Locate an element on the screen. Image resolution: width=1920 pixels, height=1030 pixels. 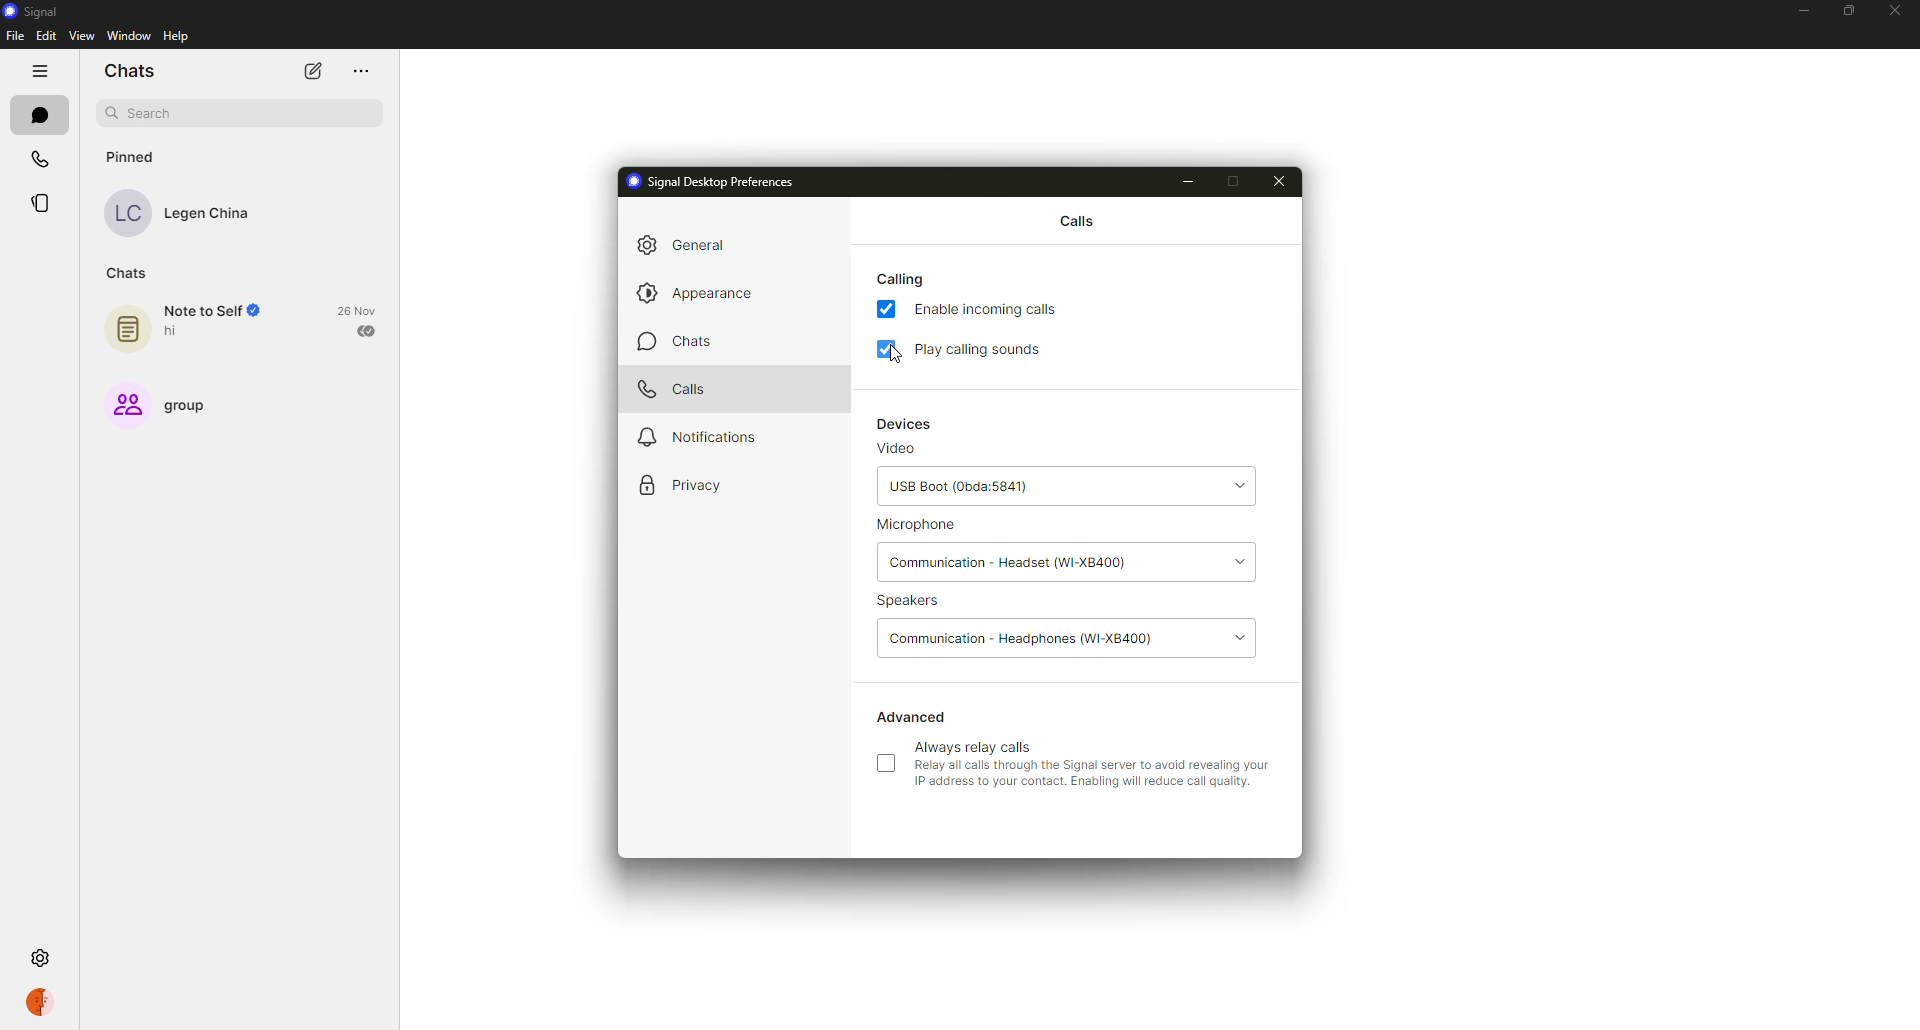
stories is located at coordinates (46, 203).